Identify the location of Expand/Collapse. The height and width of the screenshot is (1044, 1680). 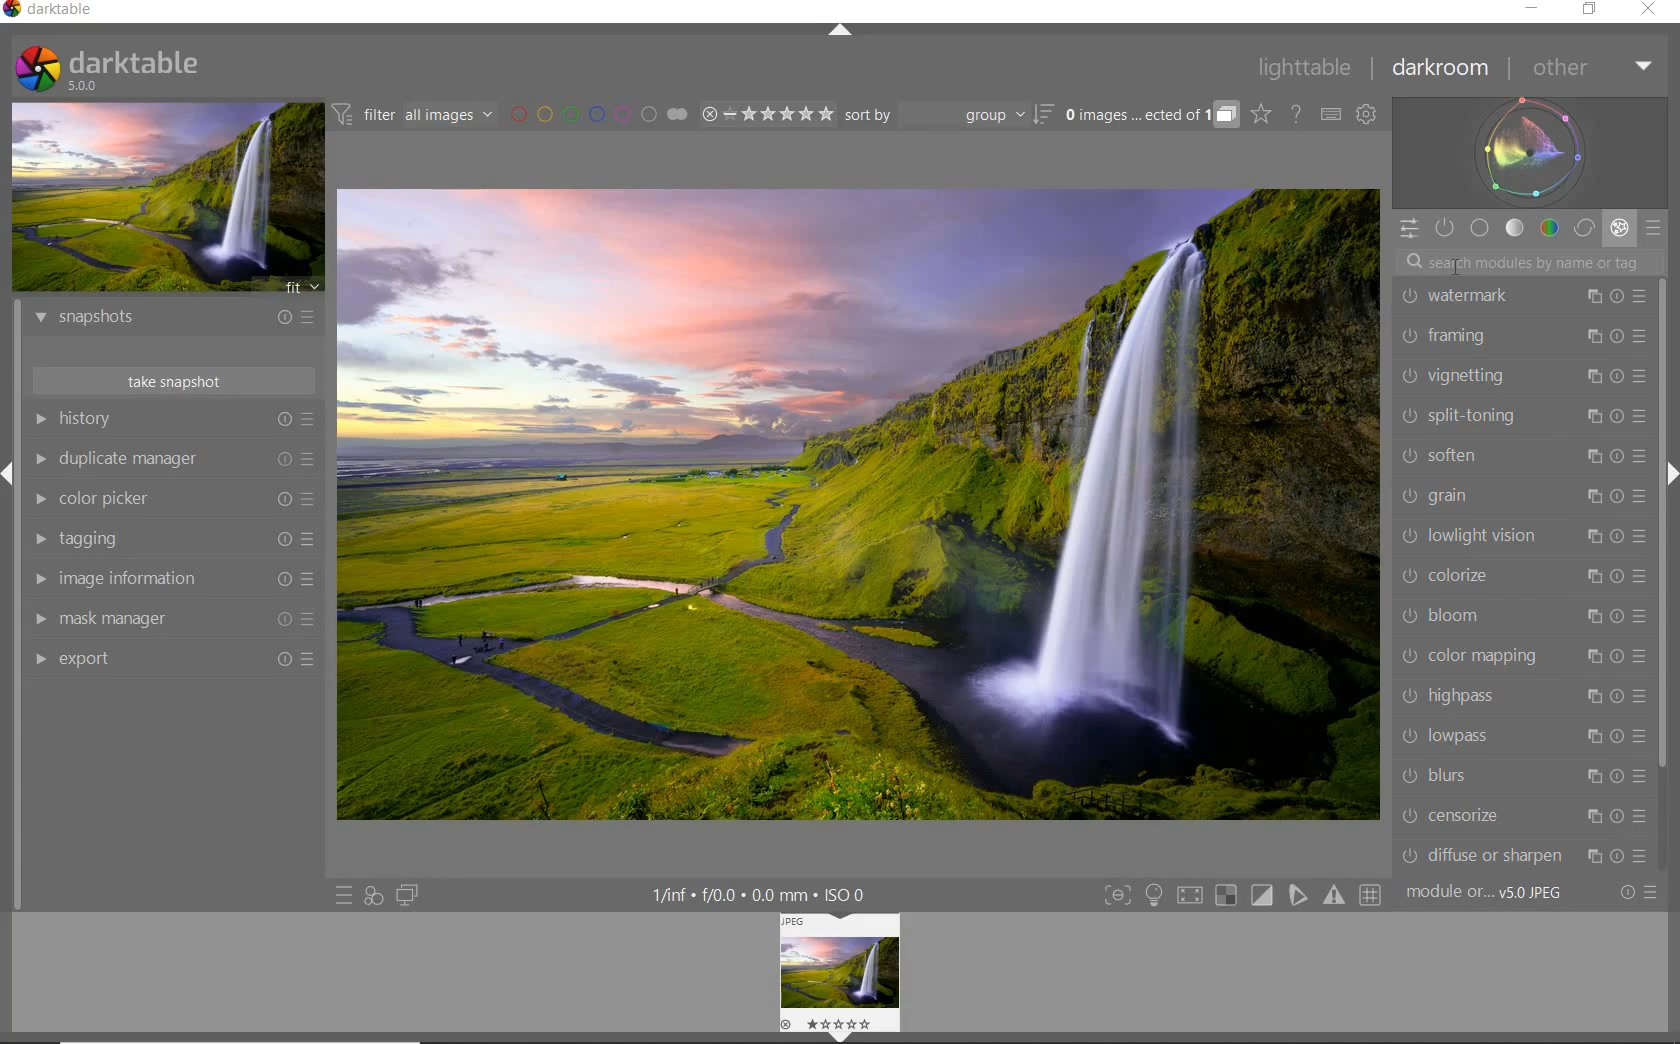
(13, 474).